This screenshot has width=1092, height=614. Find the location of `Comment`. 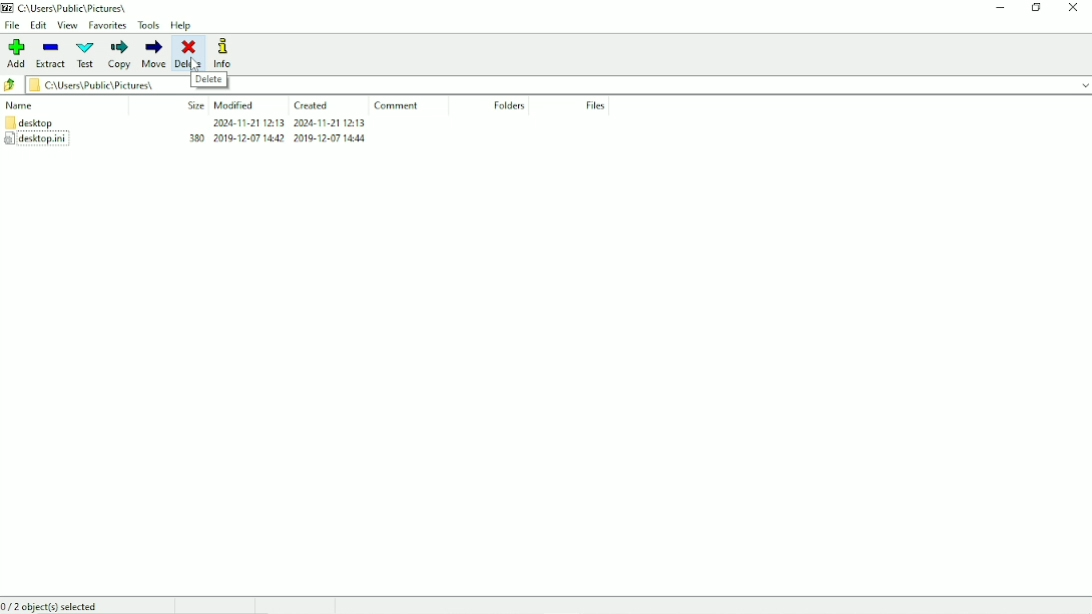

Comment is located at coordinates (395, 105).